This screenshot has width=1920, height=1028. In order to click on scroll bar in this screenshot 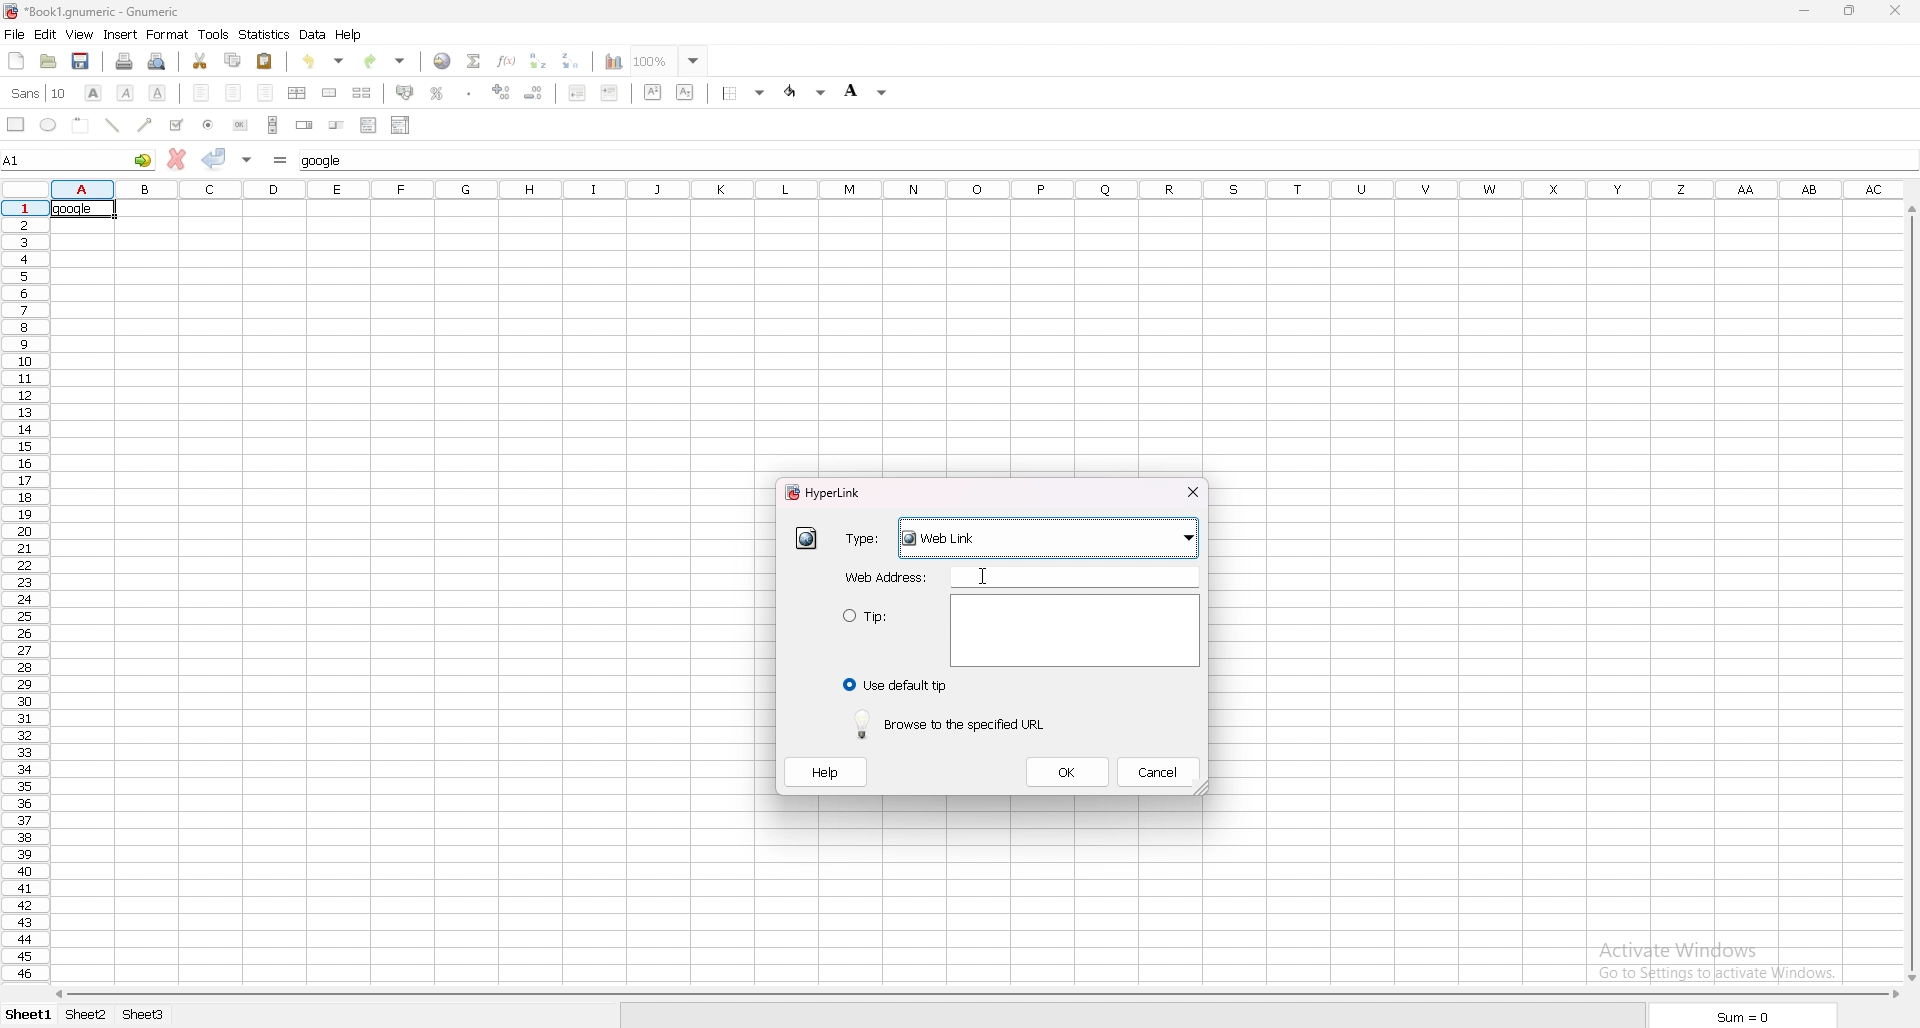, I will do `click(975, 994)`.